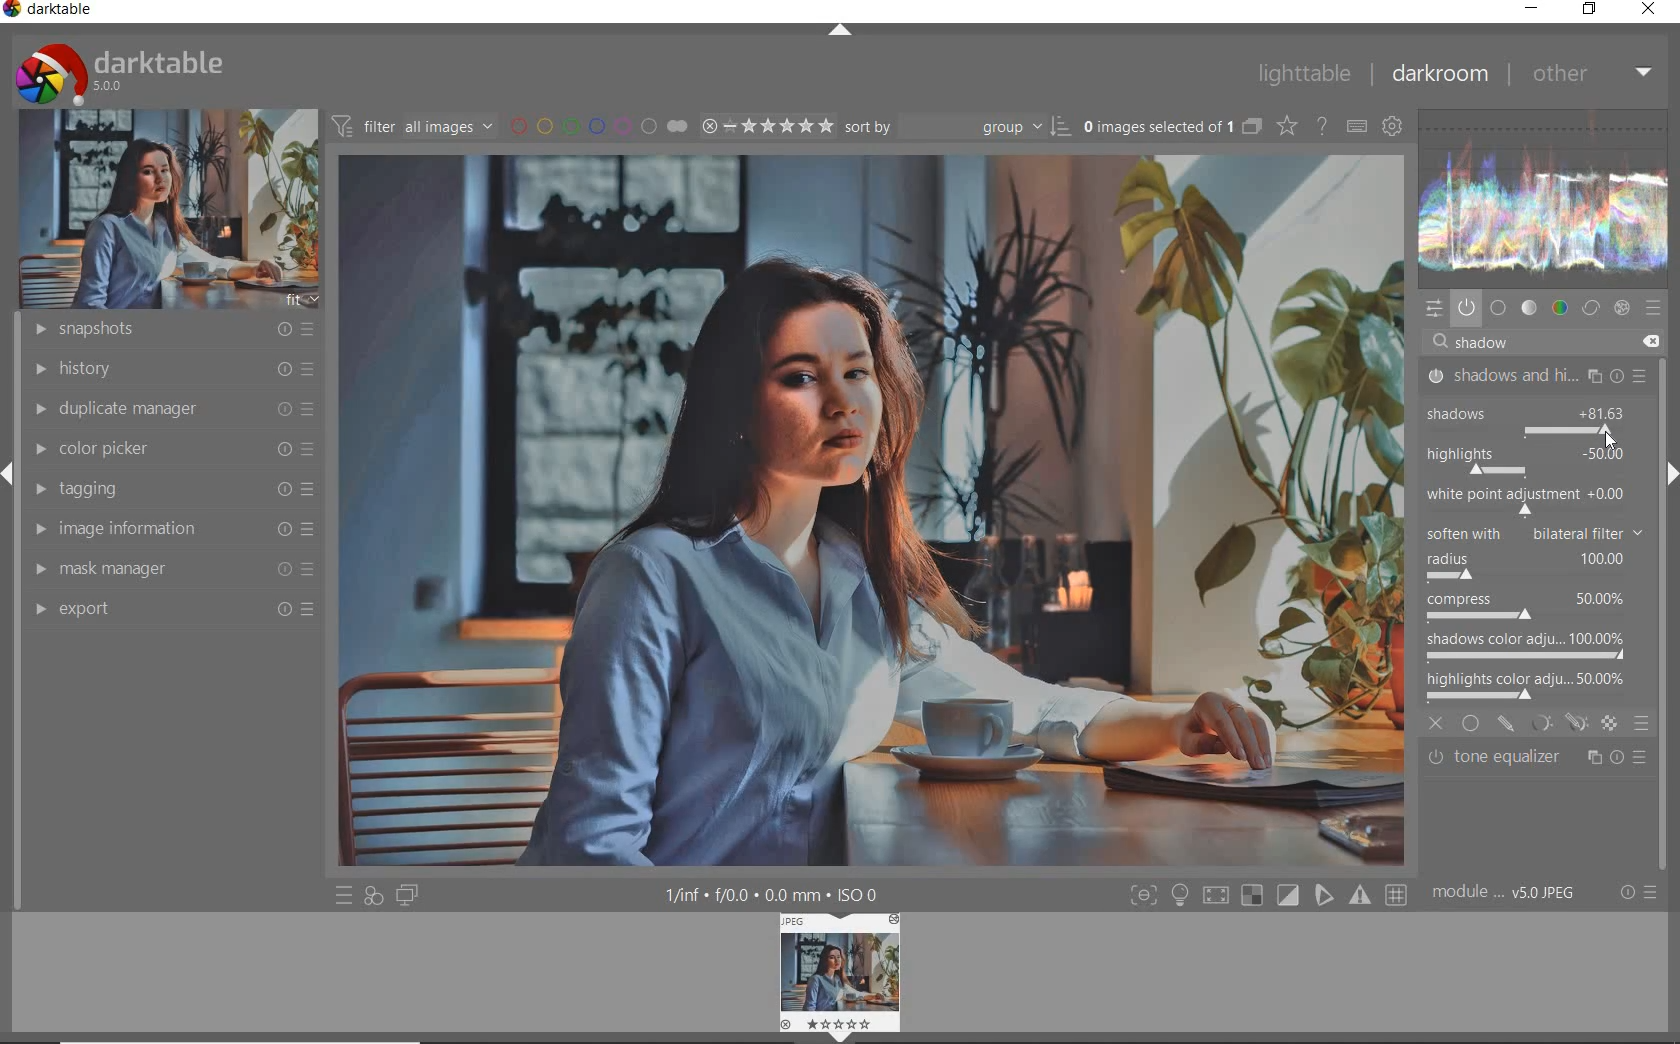 The height and width of the screenshot is (1044, 1680). I want to click on correct shadows, so click(1540, 463).